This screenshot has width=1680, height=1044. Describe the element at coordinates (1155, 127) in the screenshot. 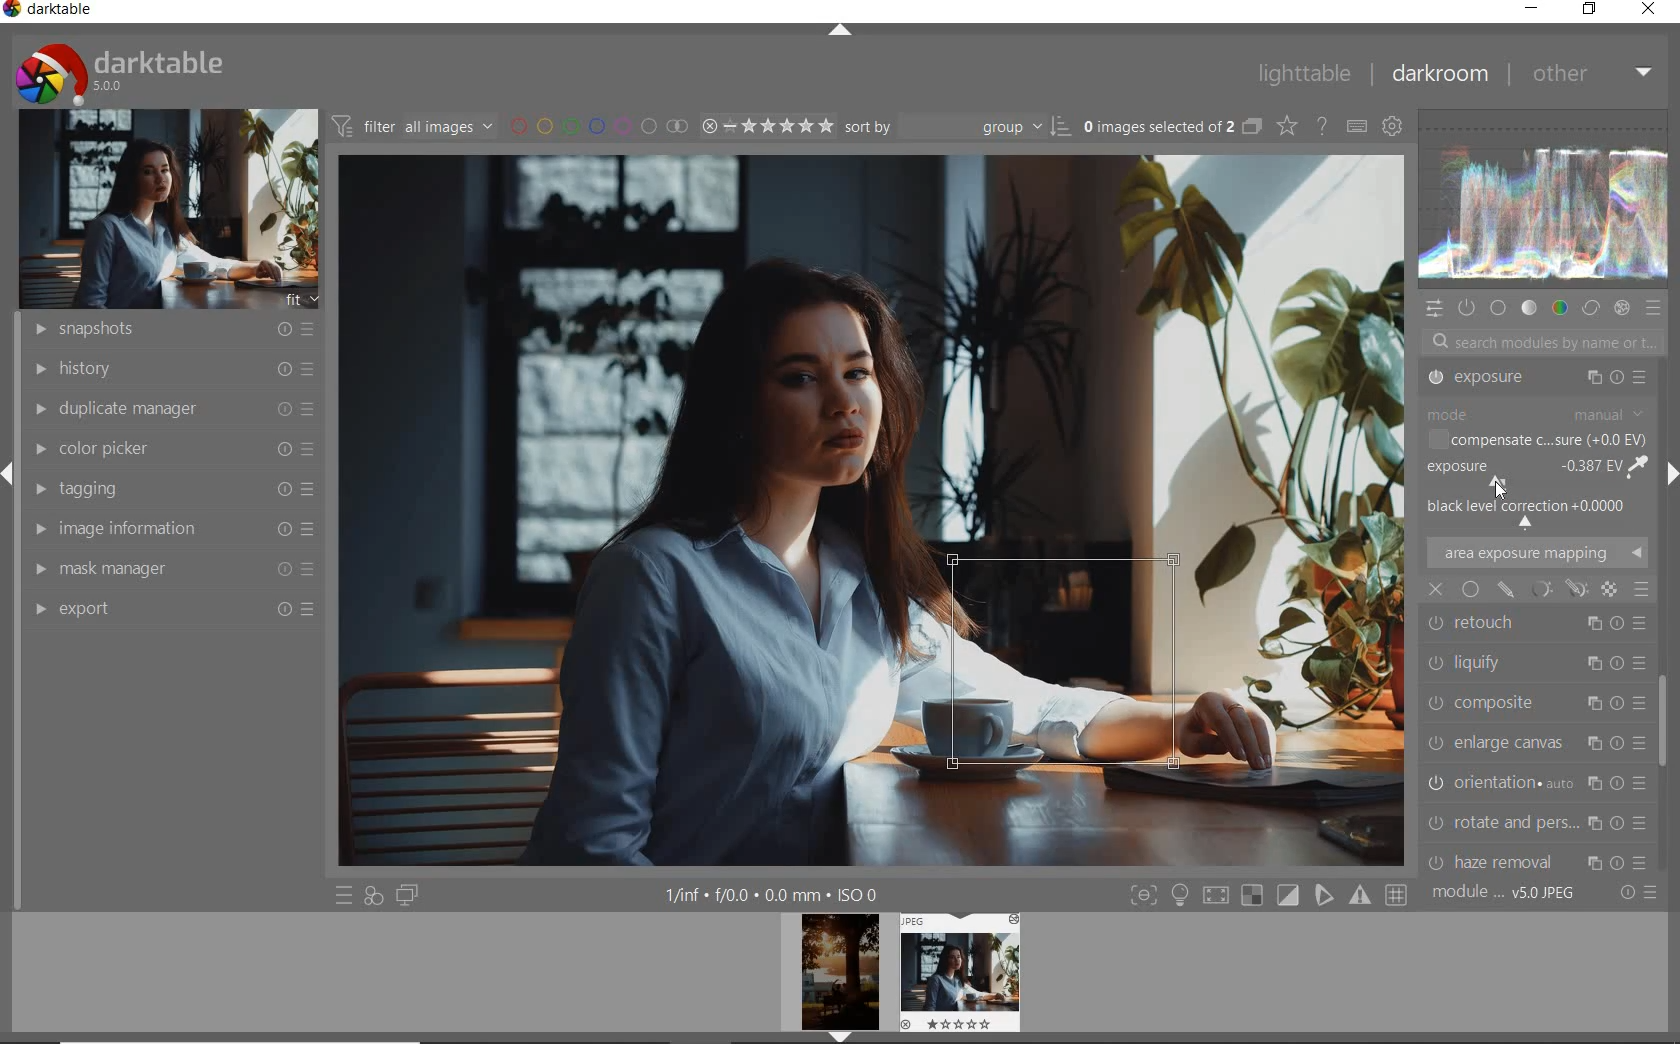

I see `SELECTED IMAGES` at that location.